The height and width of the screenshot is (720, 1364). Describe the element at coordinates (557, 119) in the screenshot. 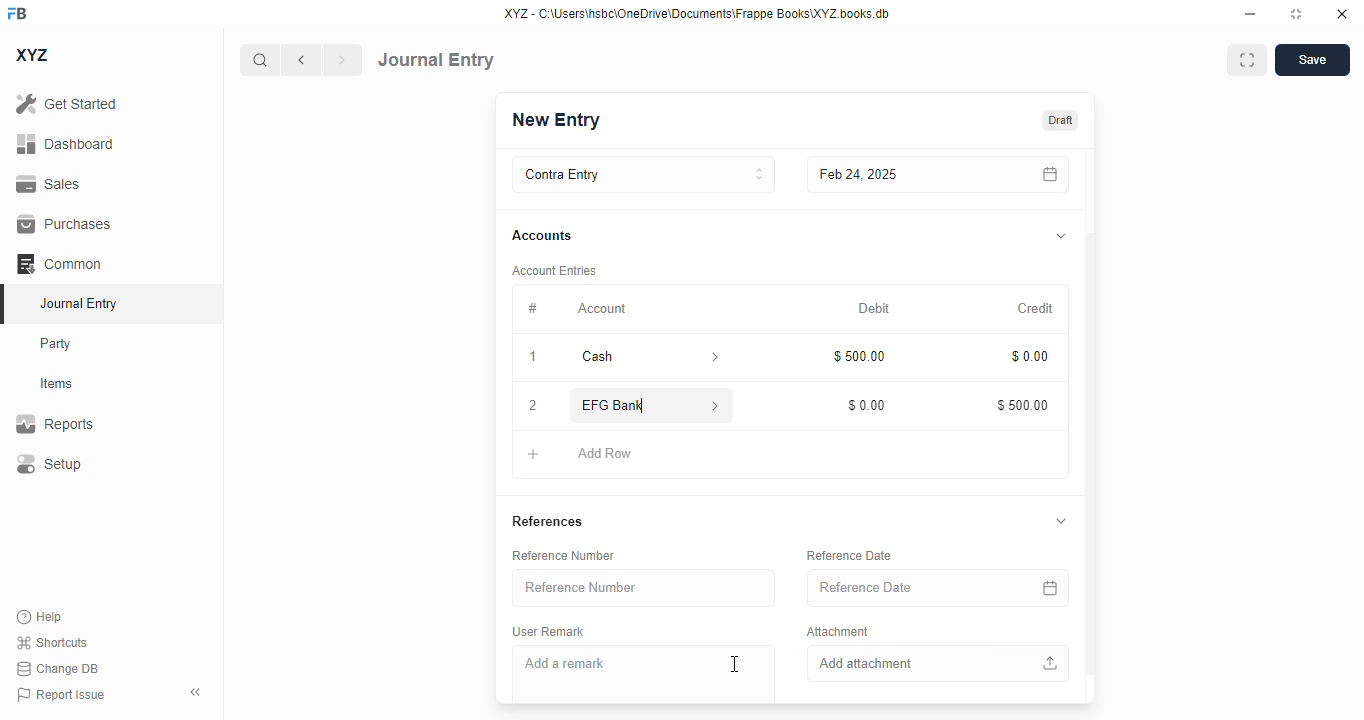

I see `new entry` at that location.